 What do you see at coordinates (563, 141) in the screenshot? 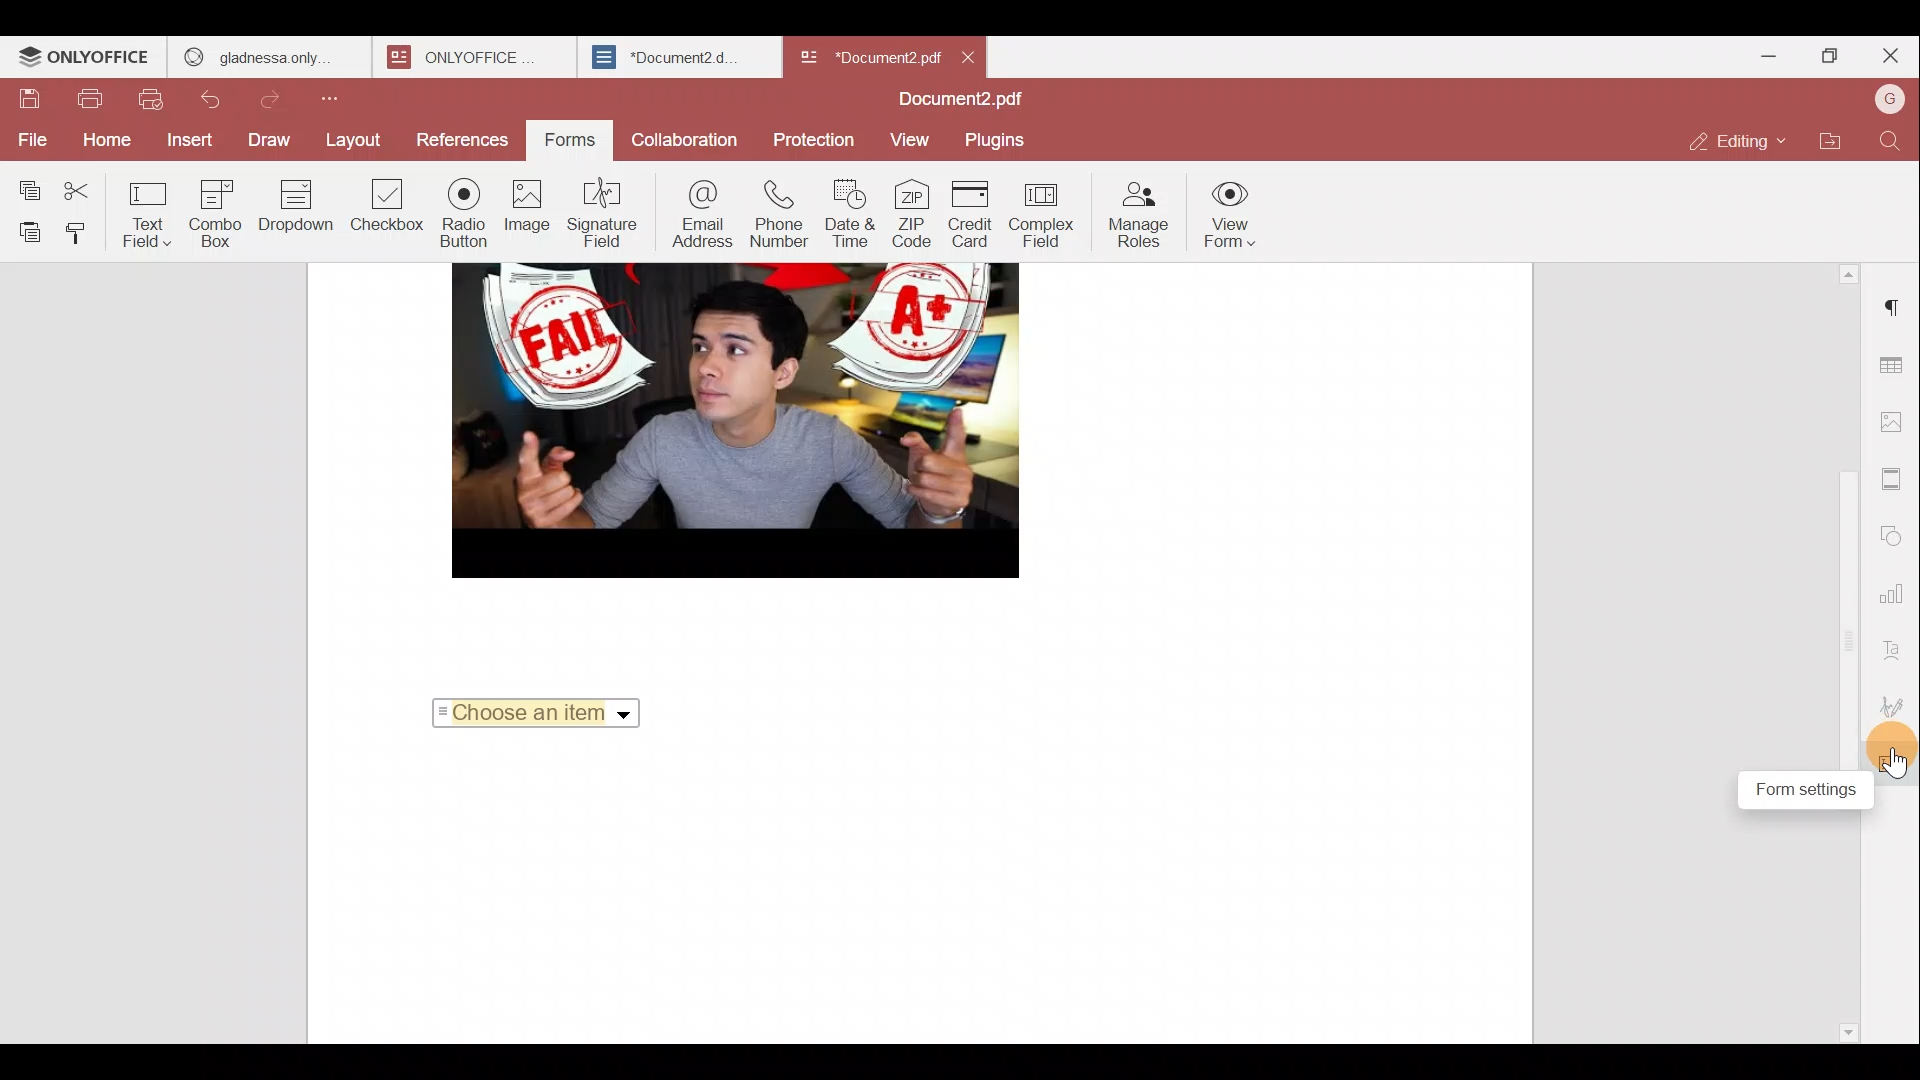
I see `Forms` at bounding box center [563, 141].